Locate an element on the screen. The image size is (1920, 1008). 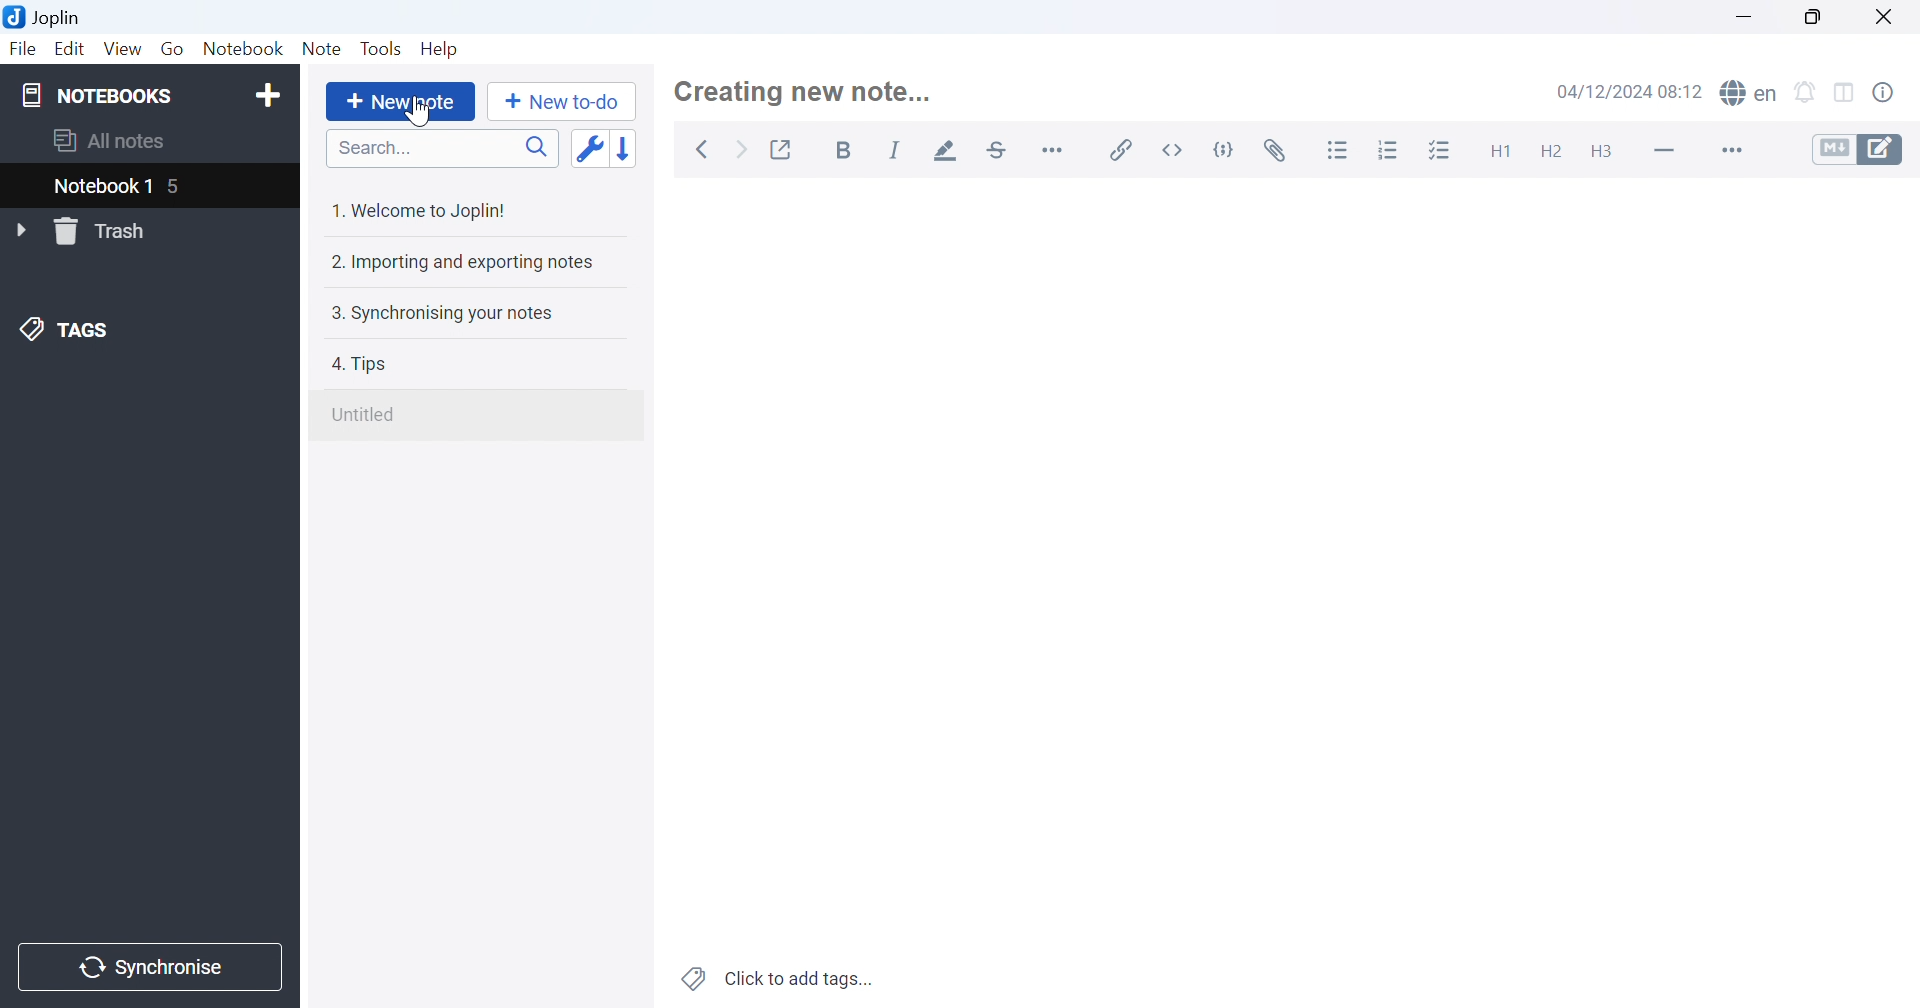
Bold is located at coordinates (848, 152).